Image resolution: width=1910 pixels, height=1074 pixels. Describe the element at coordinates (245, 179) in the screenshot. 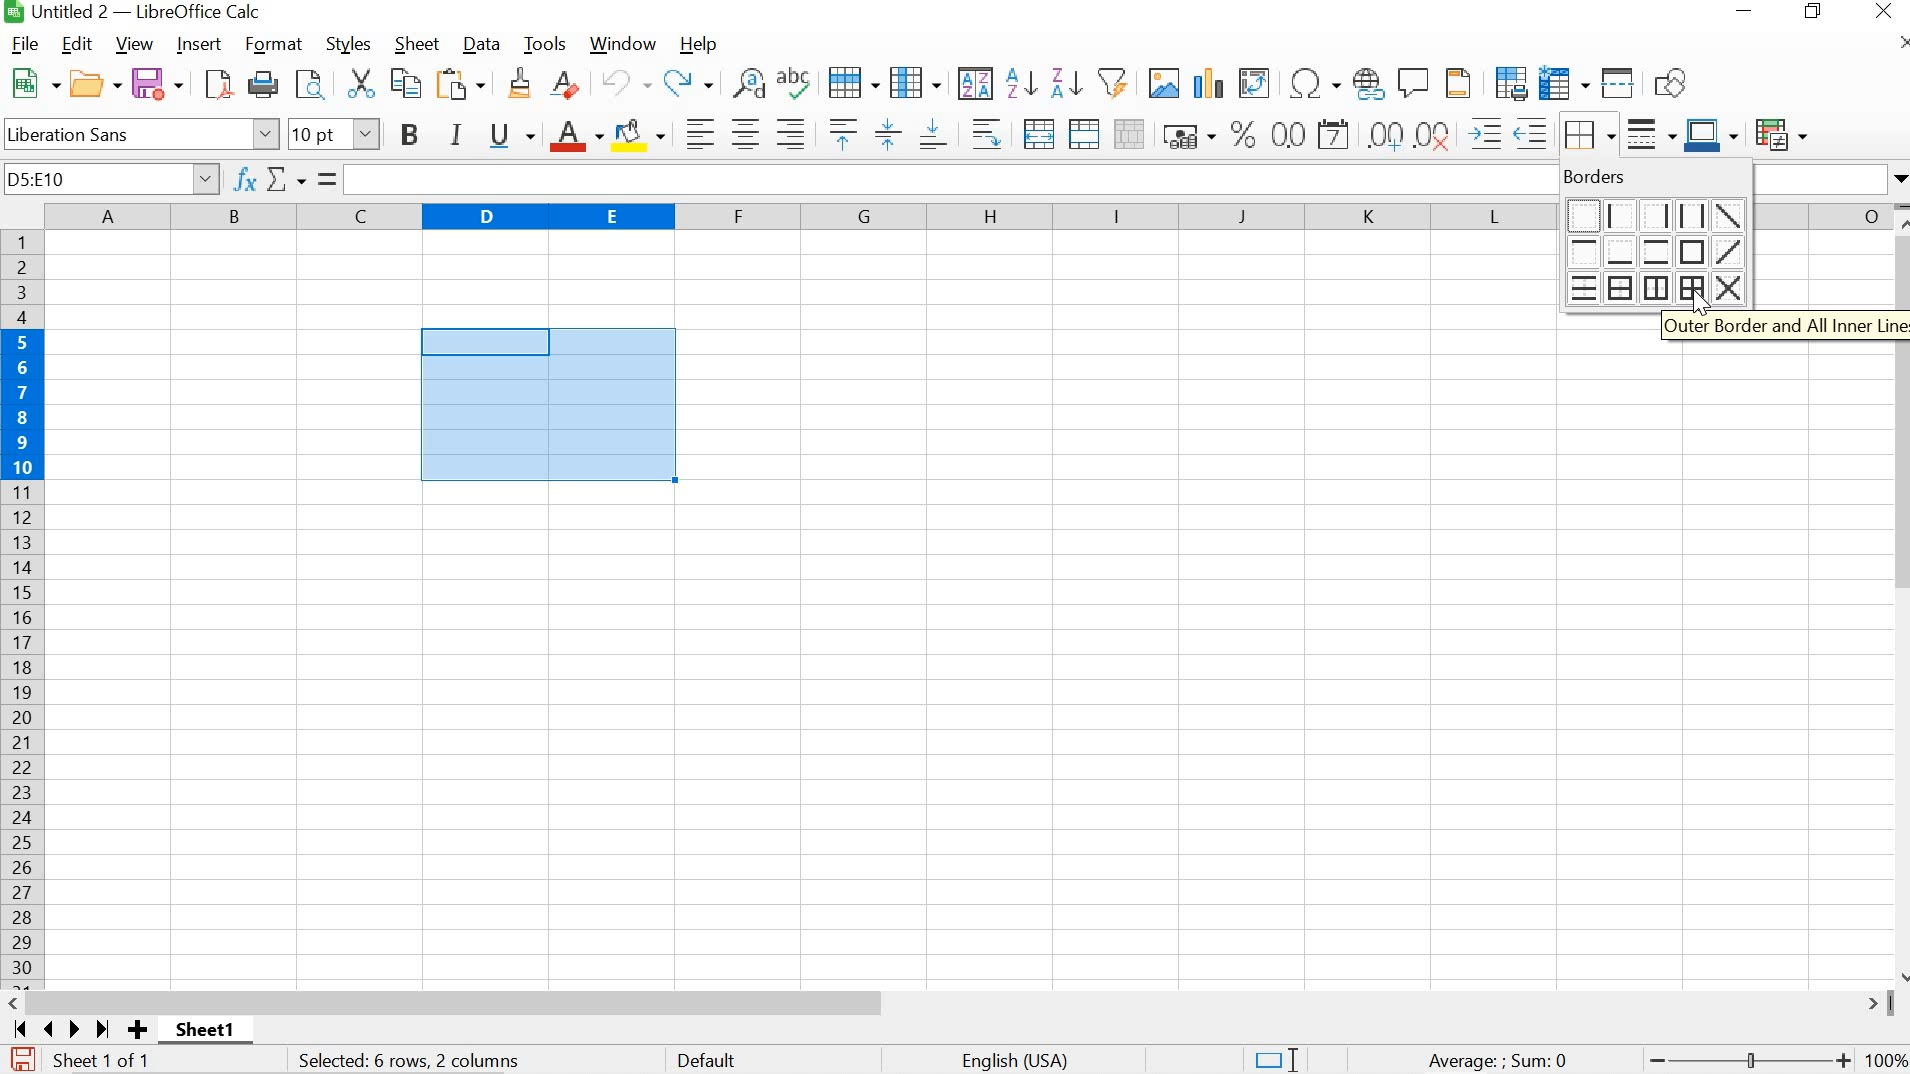

I see `function wizard` at that location.